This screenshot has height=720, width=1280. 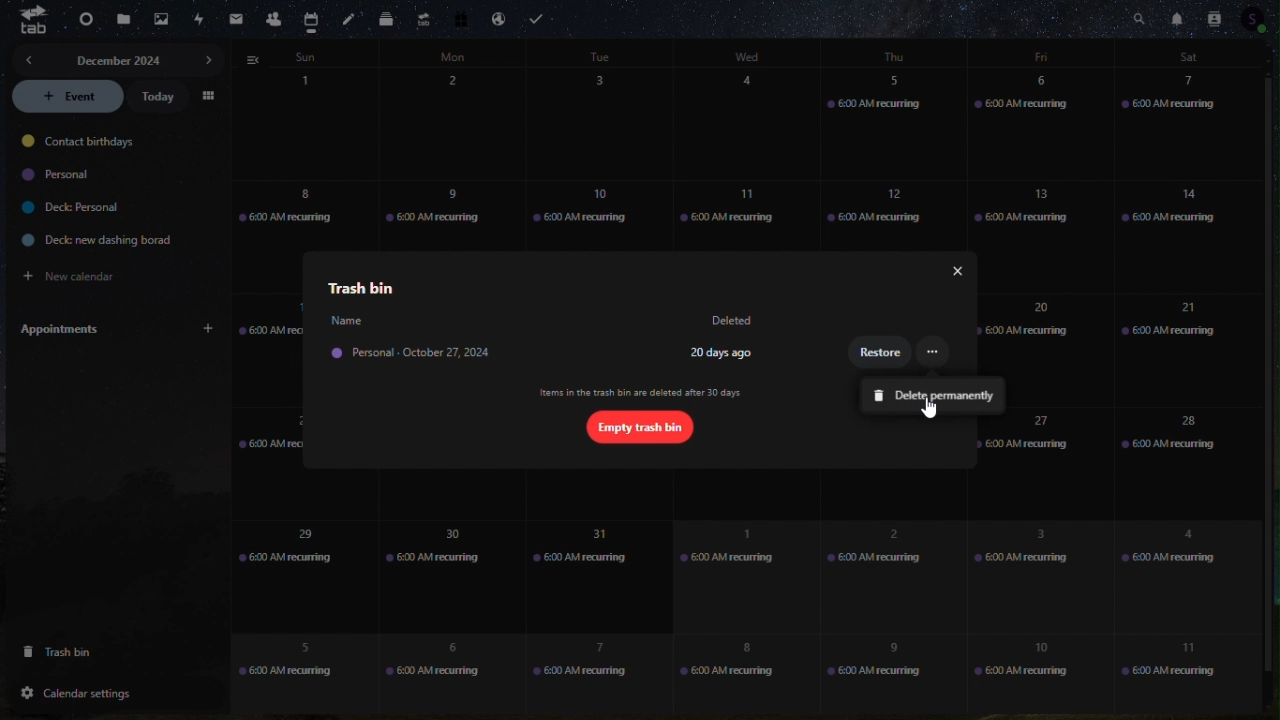 What do you see at coordinates (61, 175) in the screenshot?
I see `personal` at bounding box center [61, 175].